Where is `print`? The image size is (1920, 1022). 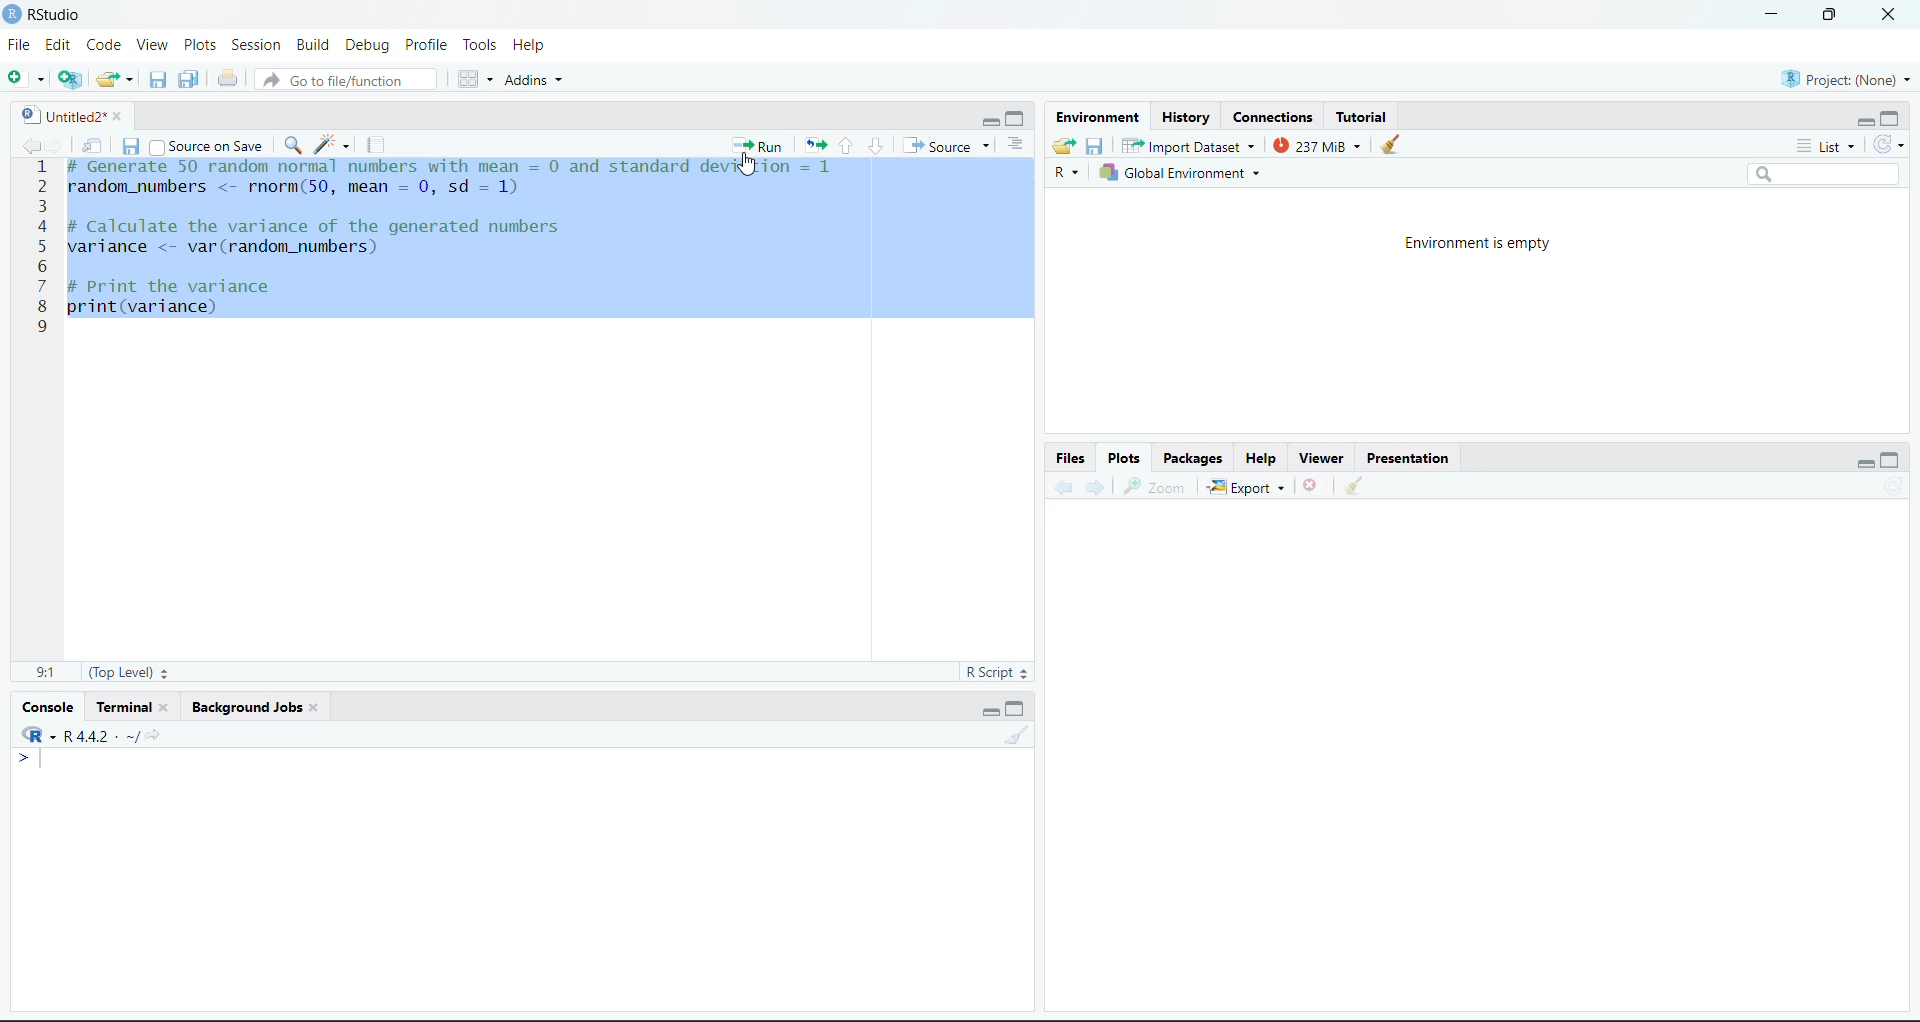
print is located at coordinates (228, 78).